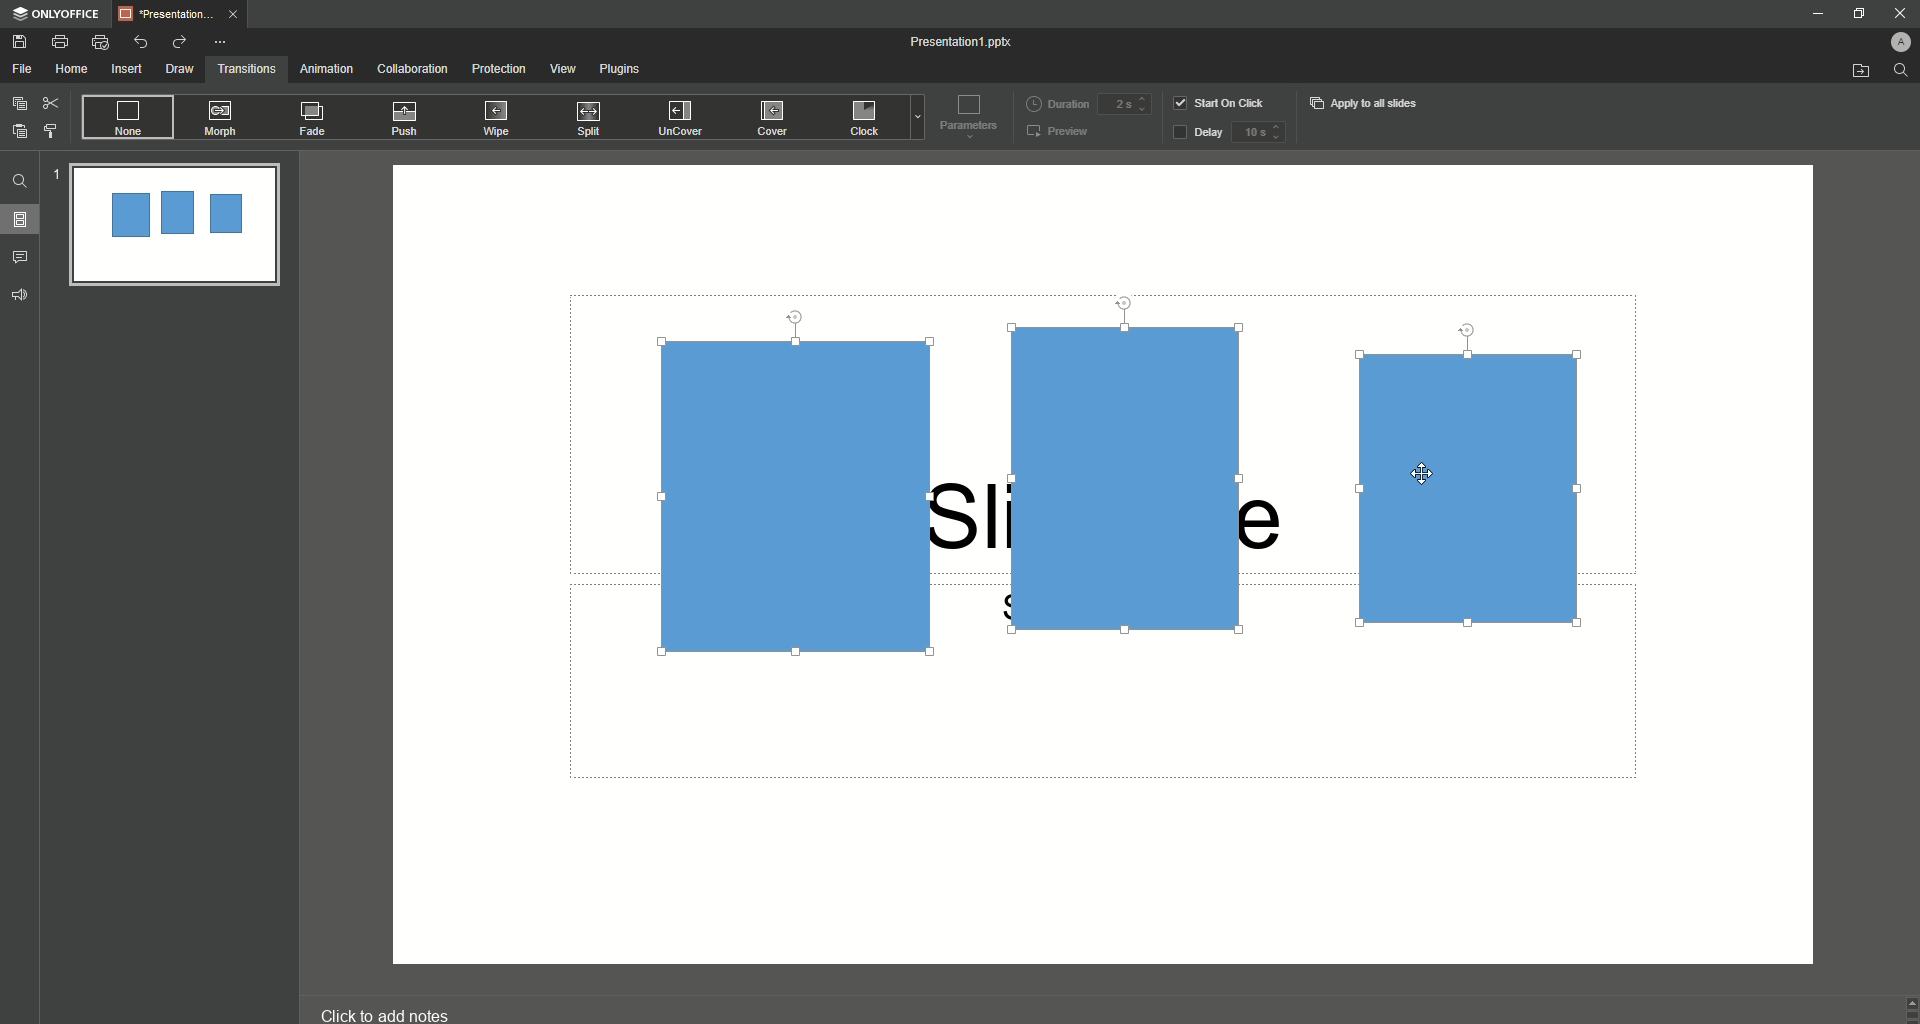  I want to click on Home, so click(72, 70).